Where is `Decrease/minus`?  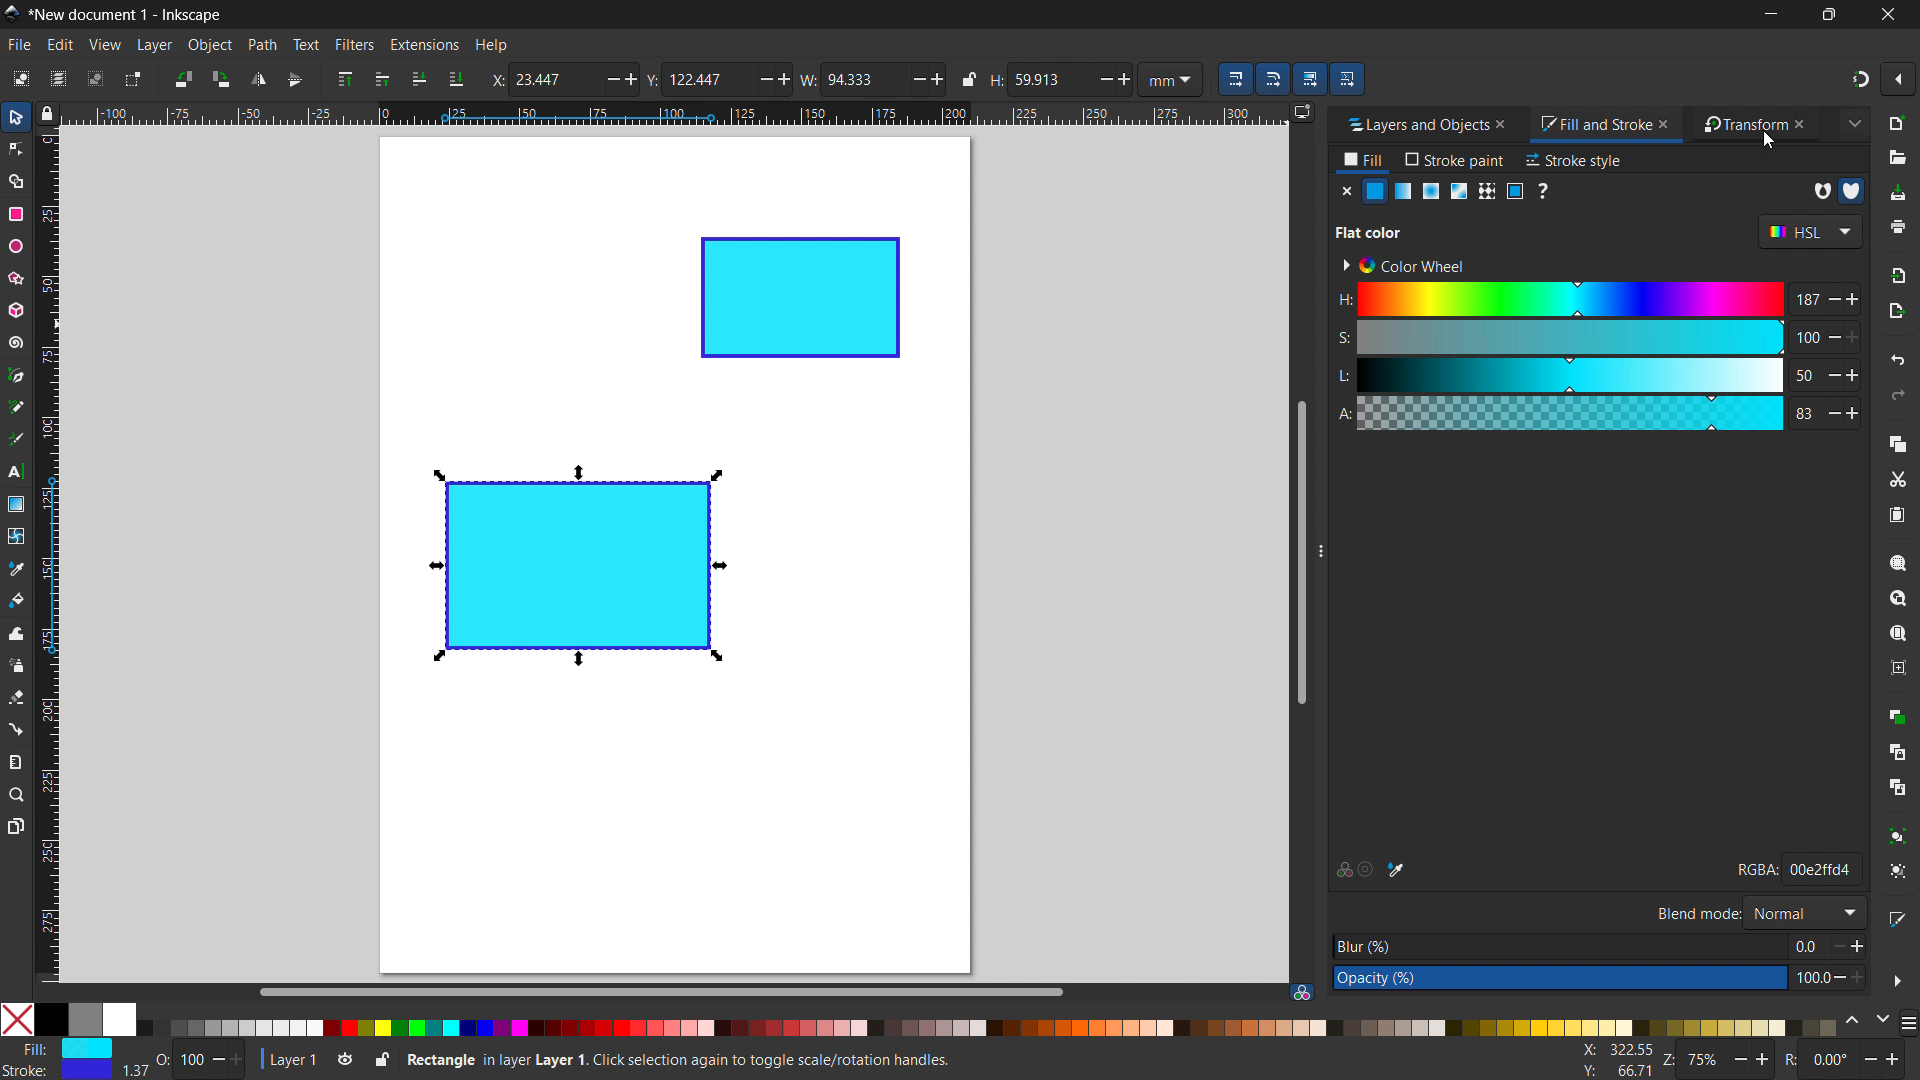
Decrease/minus is located at coordinates (911, 78).